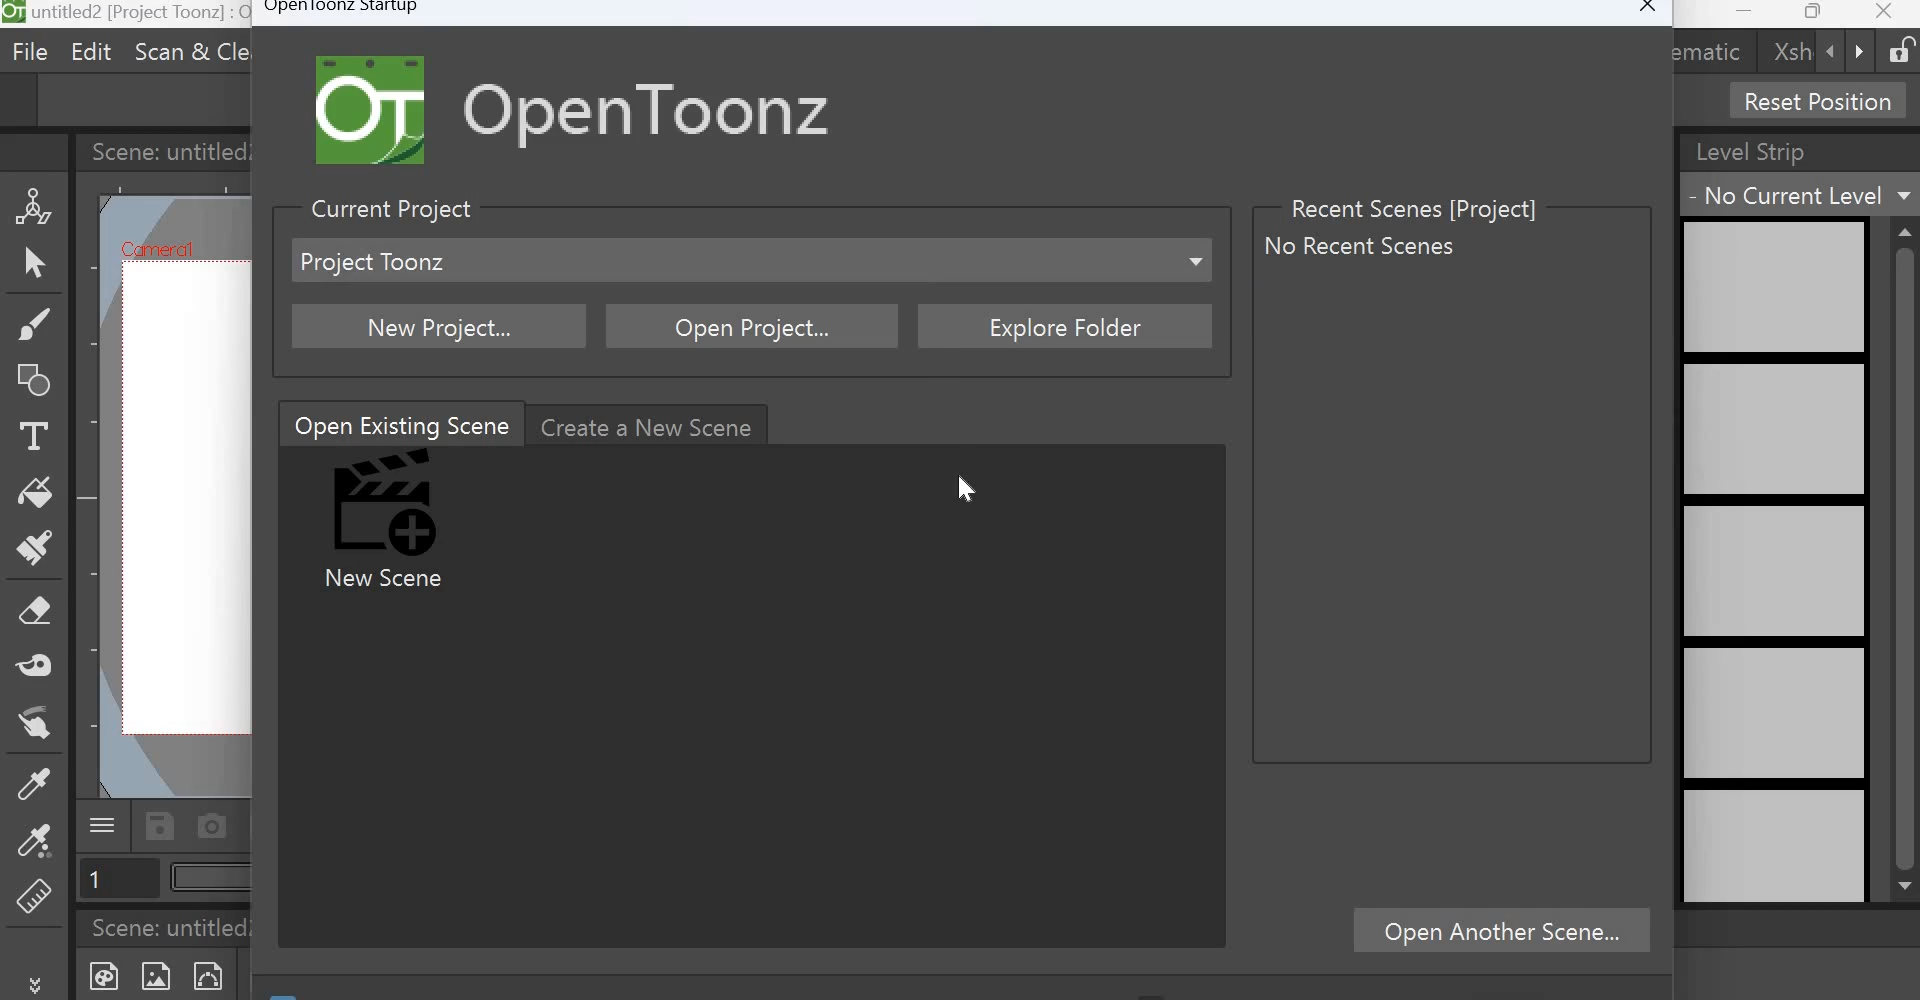 The image size is (1920, 1000). Describe the element at coordinates (1816, 15) in the screenshot. I see `Maximize` at that location.